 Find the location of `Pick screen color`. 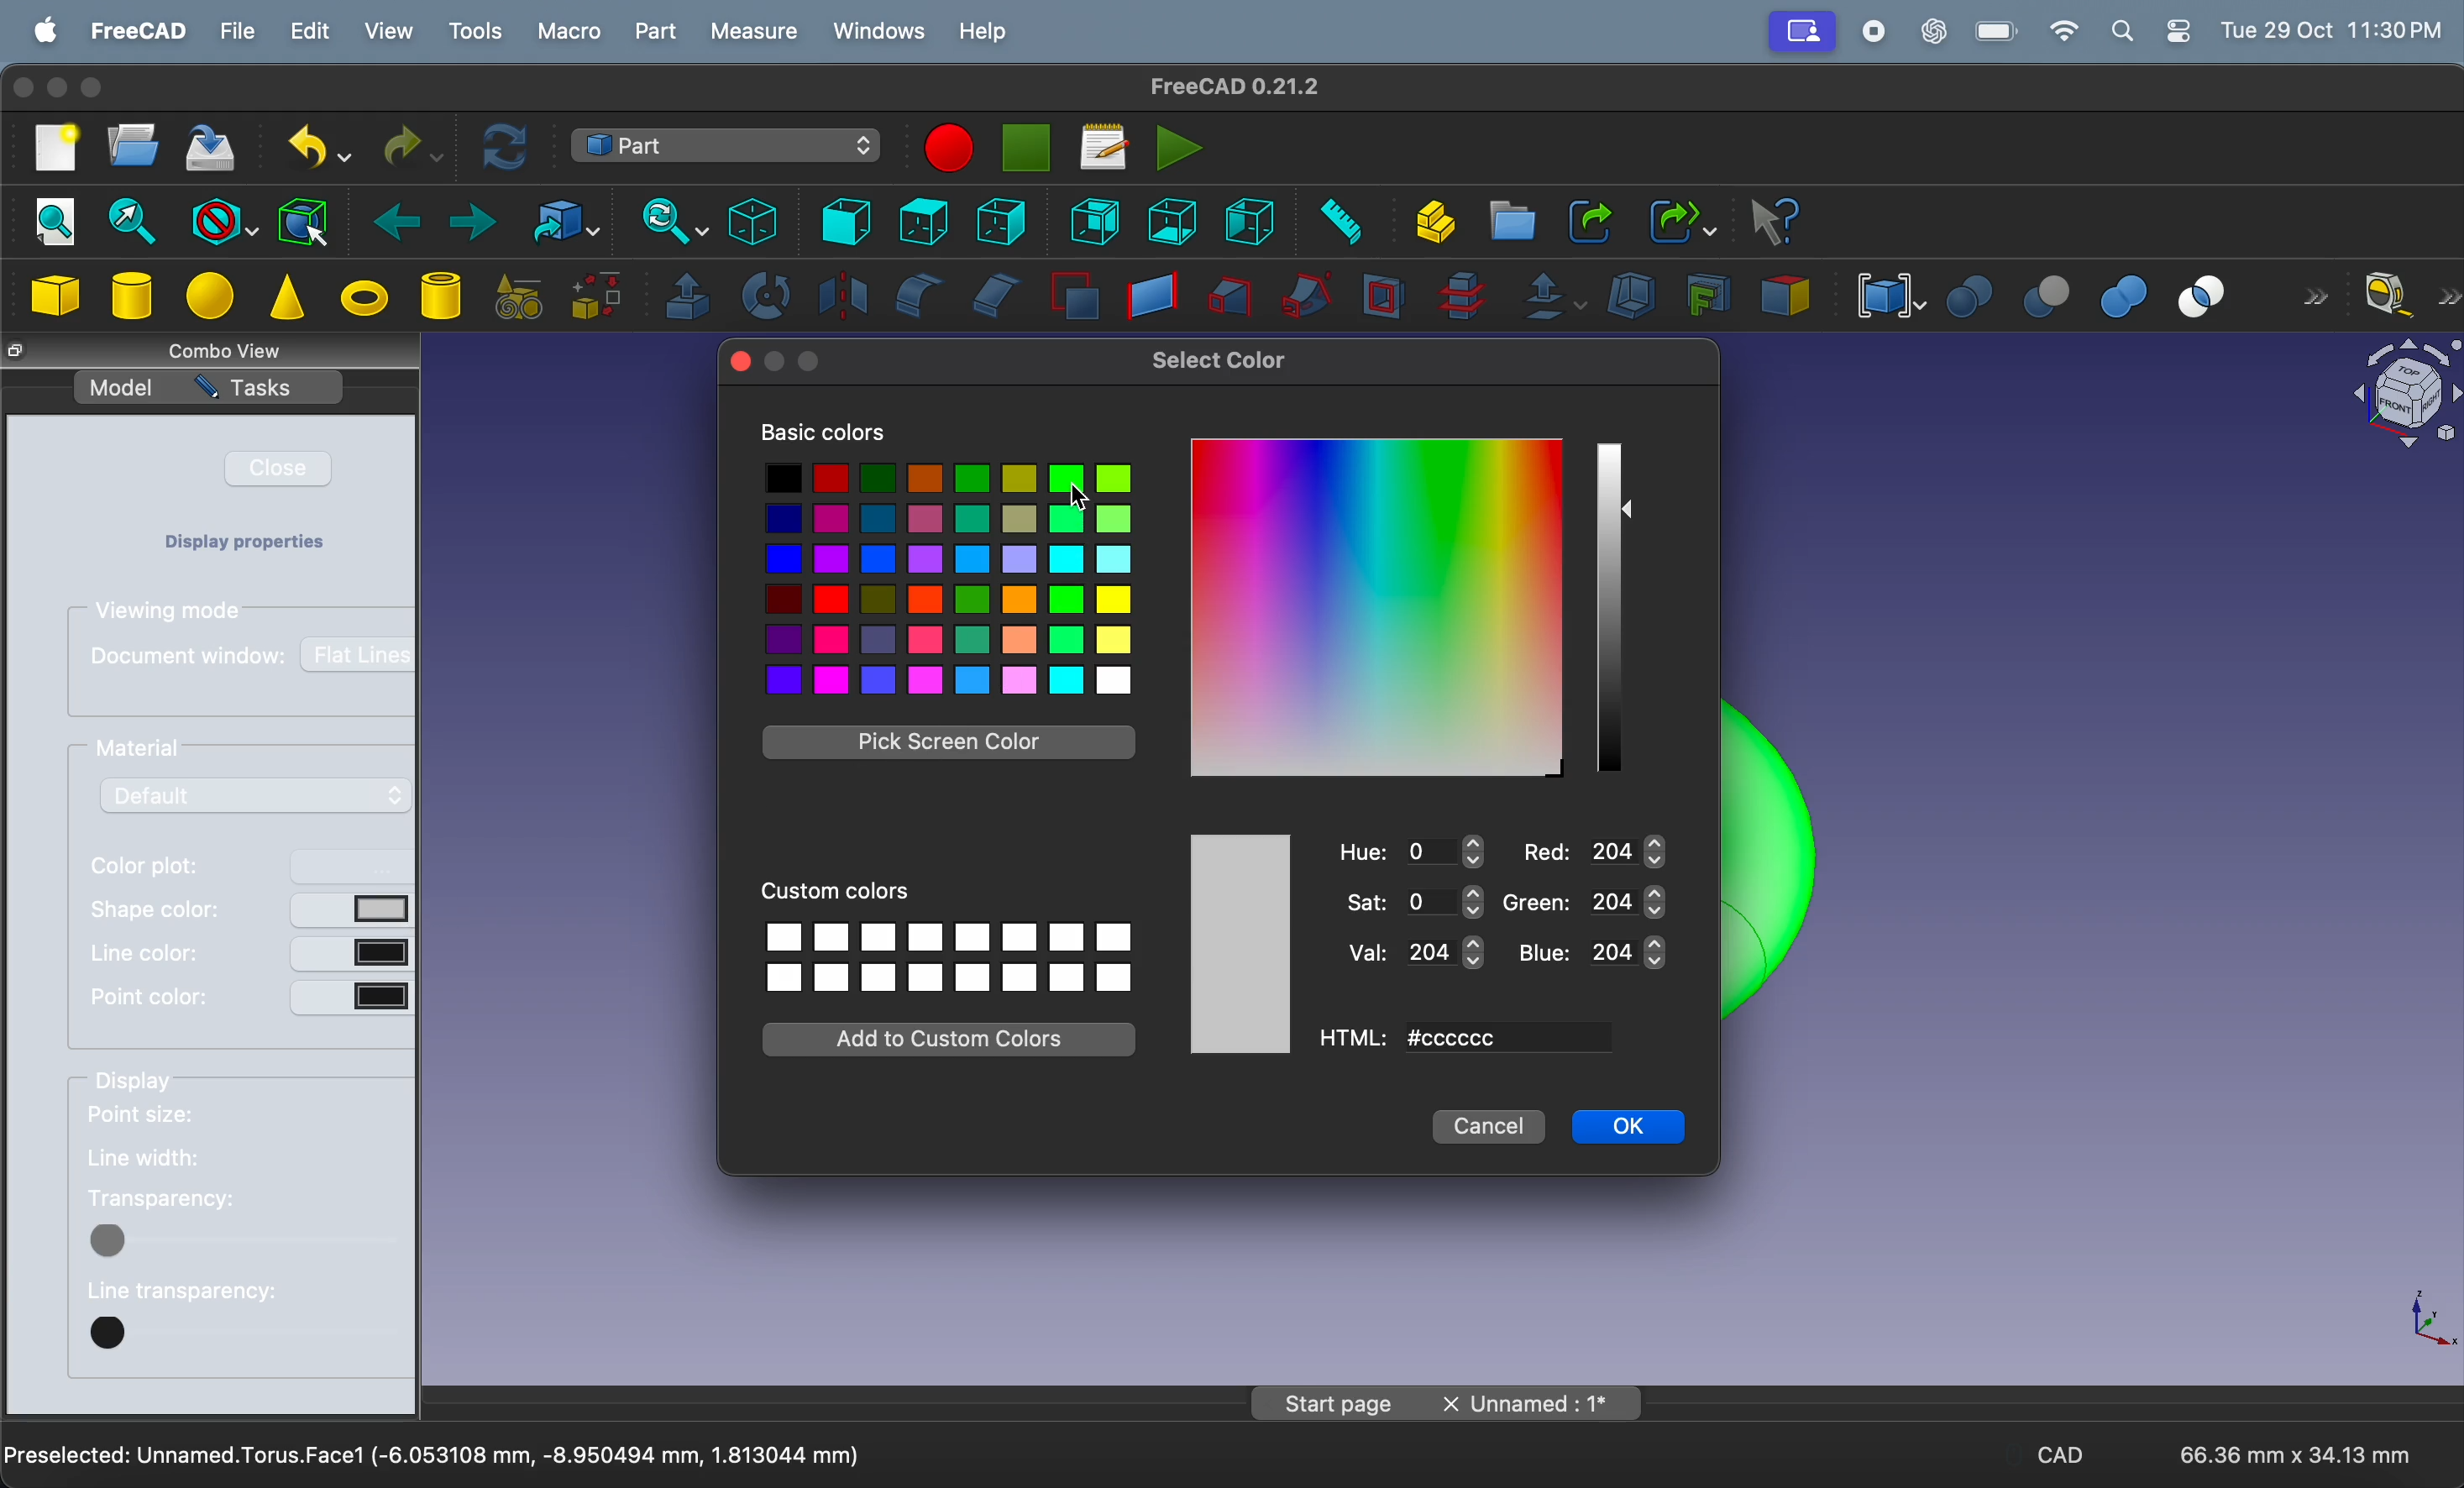

Pick screen color is located at coordinates (952, 742).